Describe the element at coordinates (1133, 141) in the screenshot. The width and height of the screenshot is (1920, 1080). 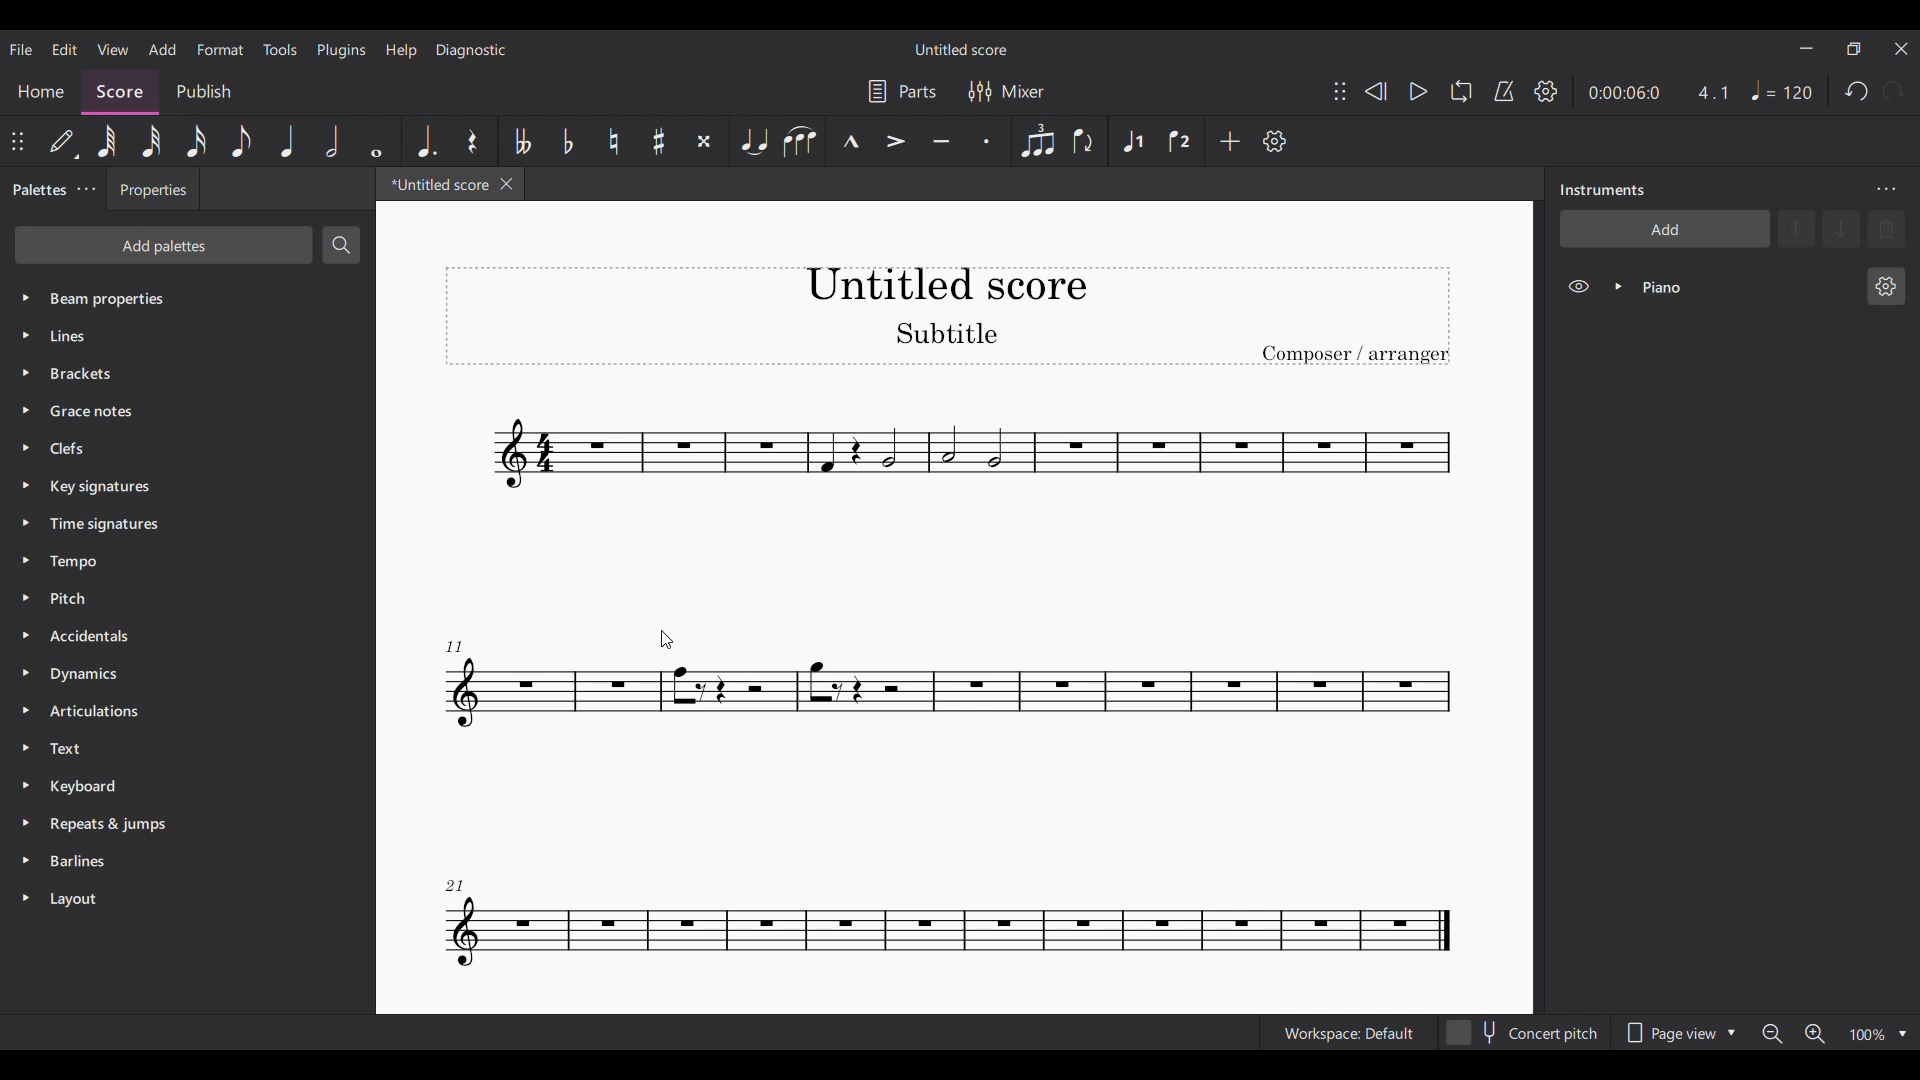
I see `Voice 1` at that location.